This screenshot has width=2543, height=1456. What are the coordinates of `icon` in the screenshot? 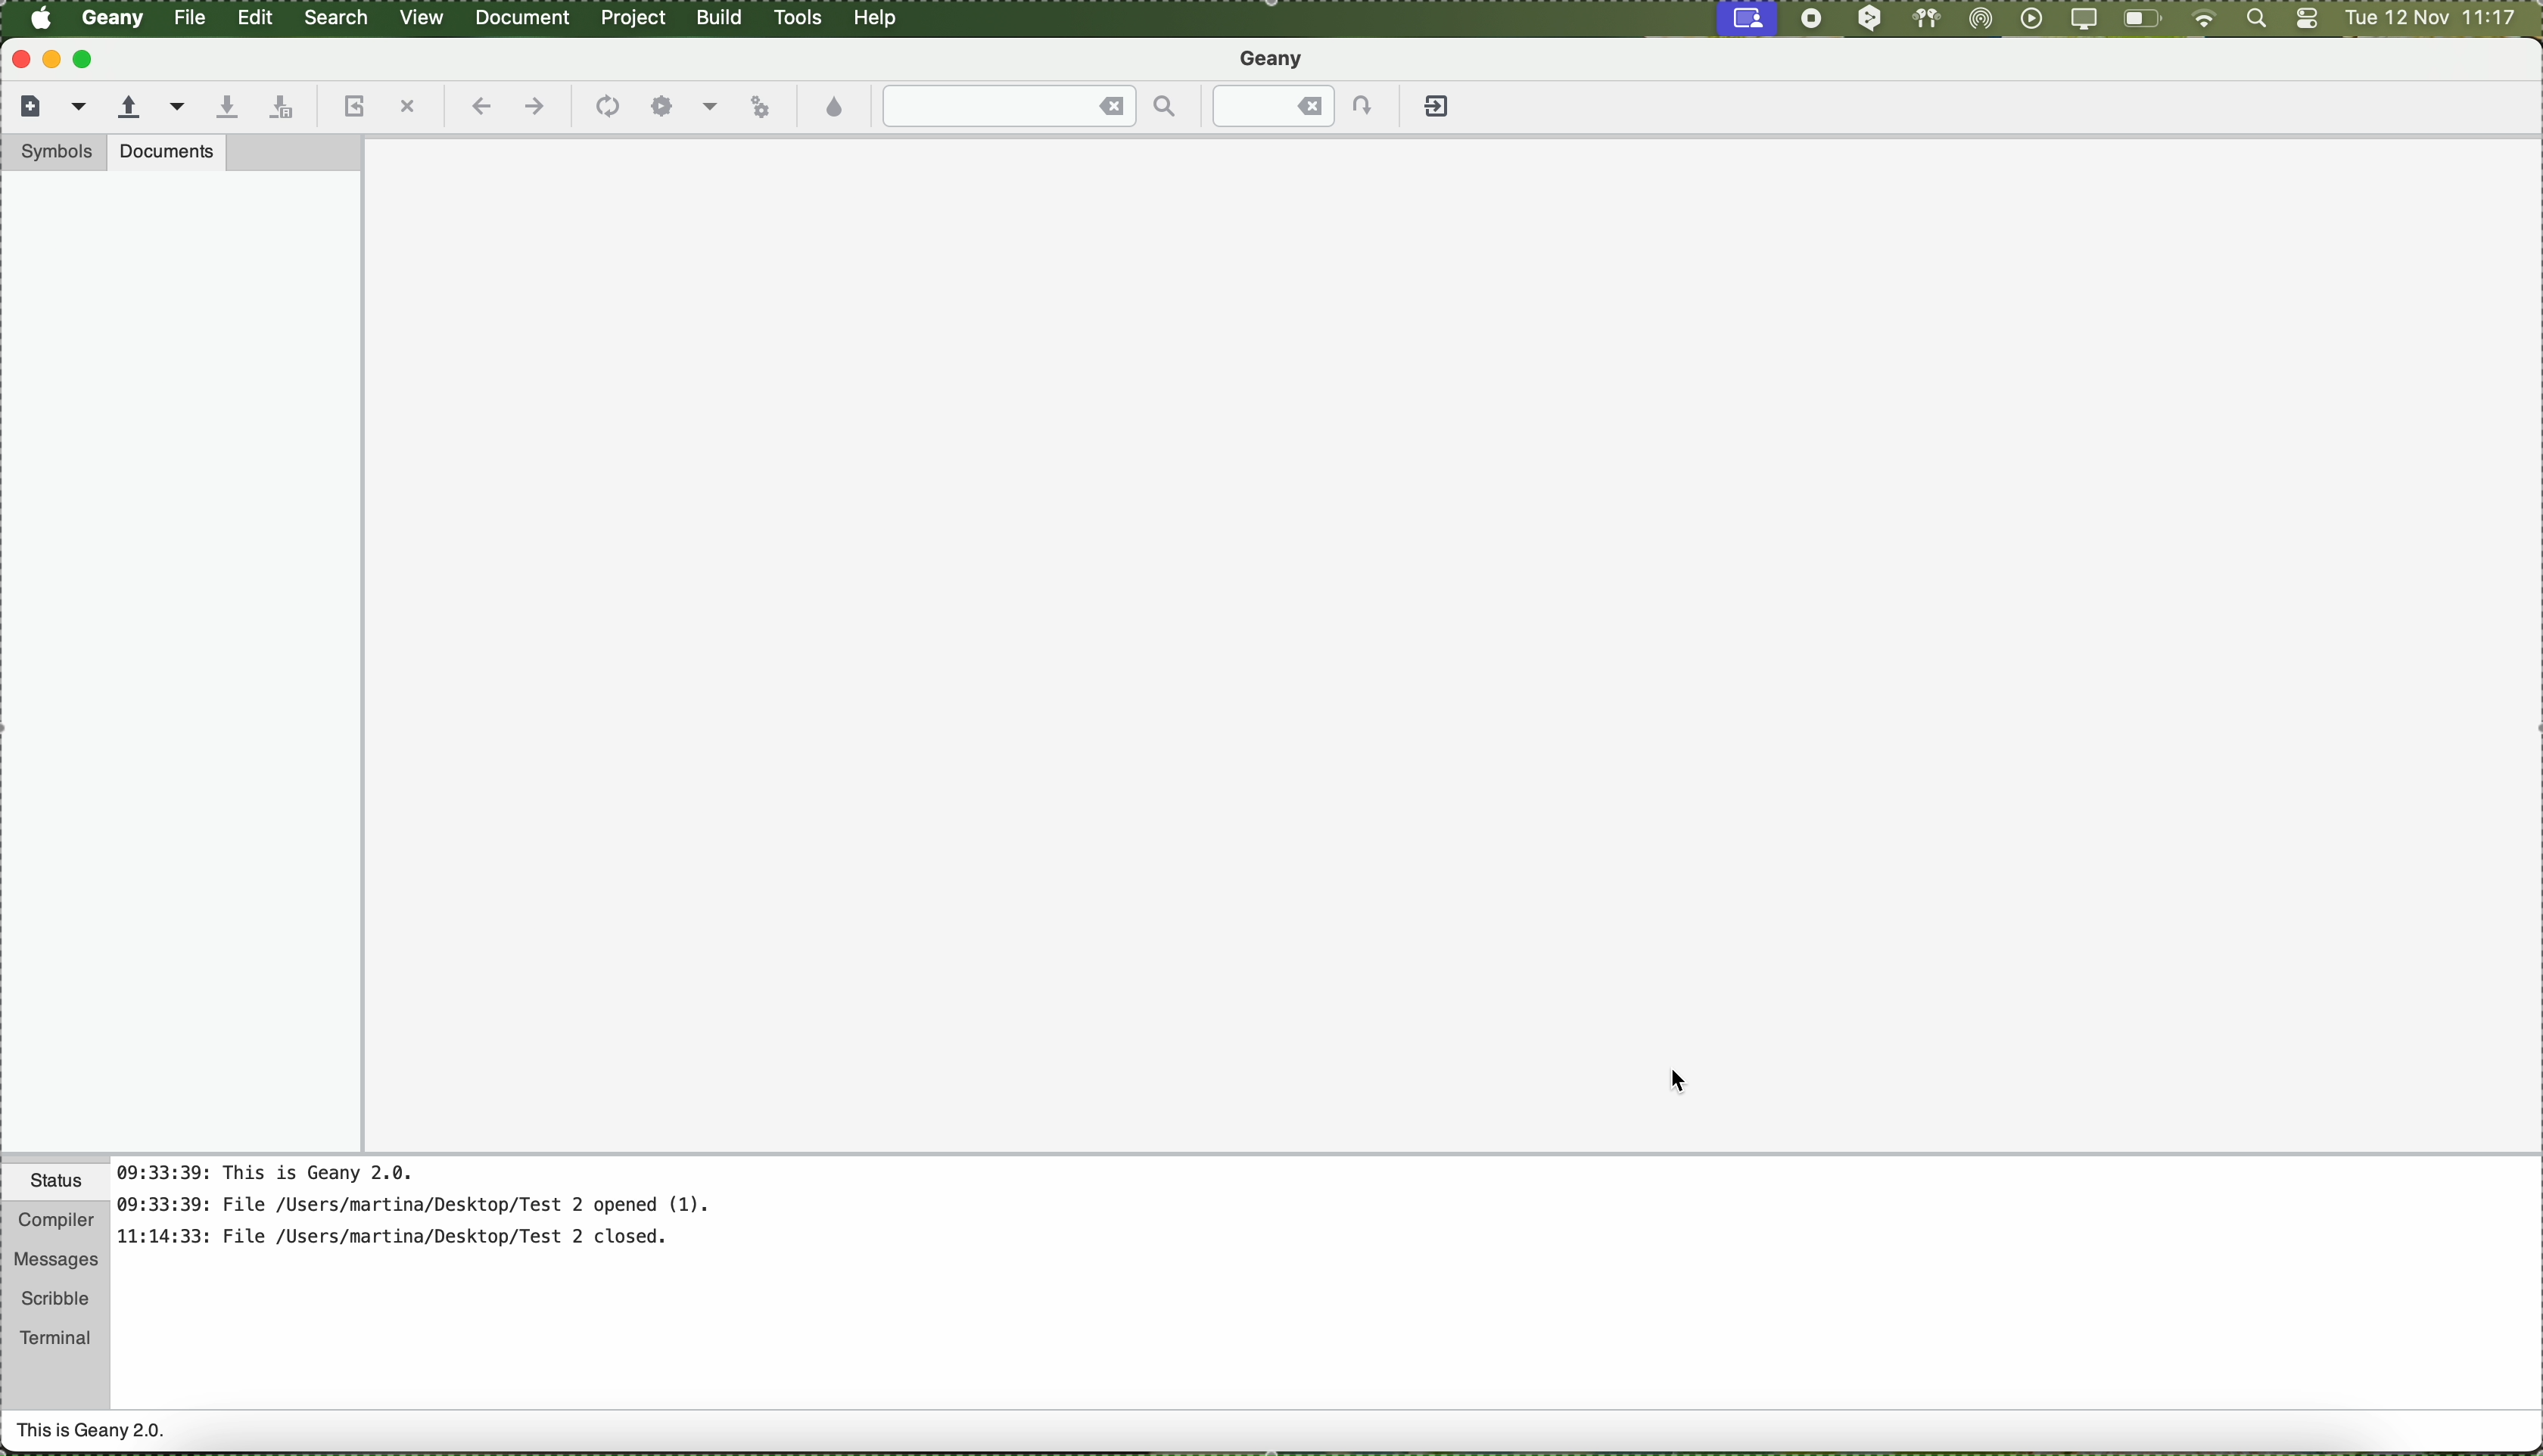 It's located at (710, 109).